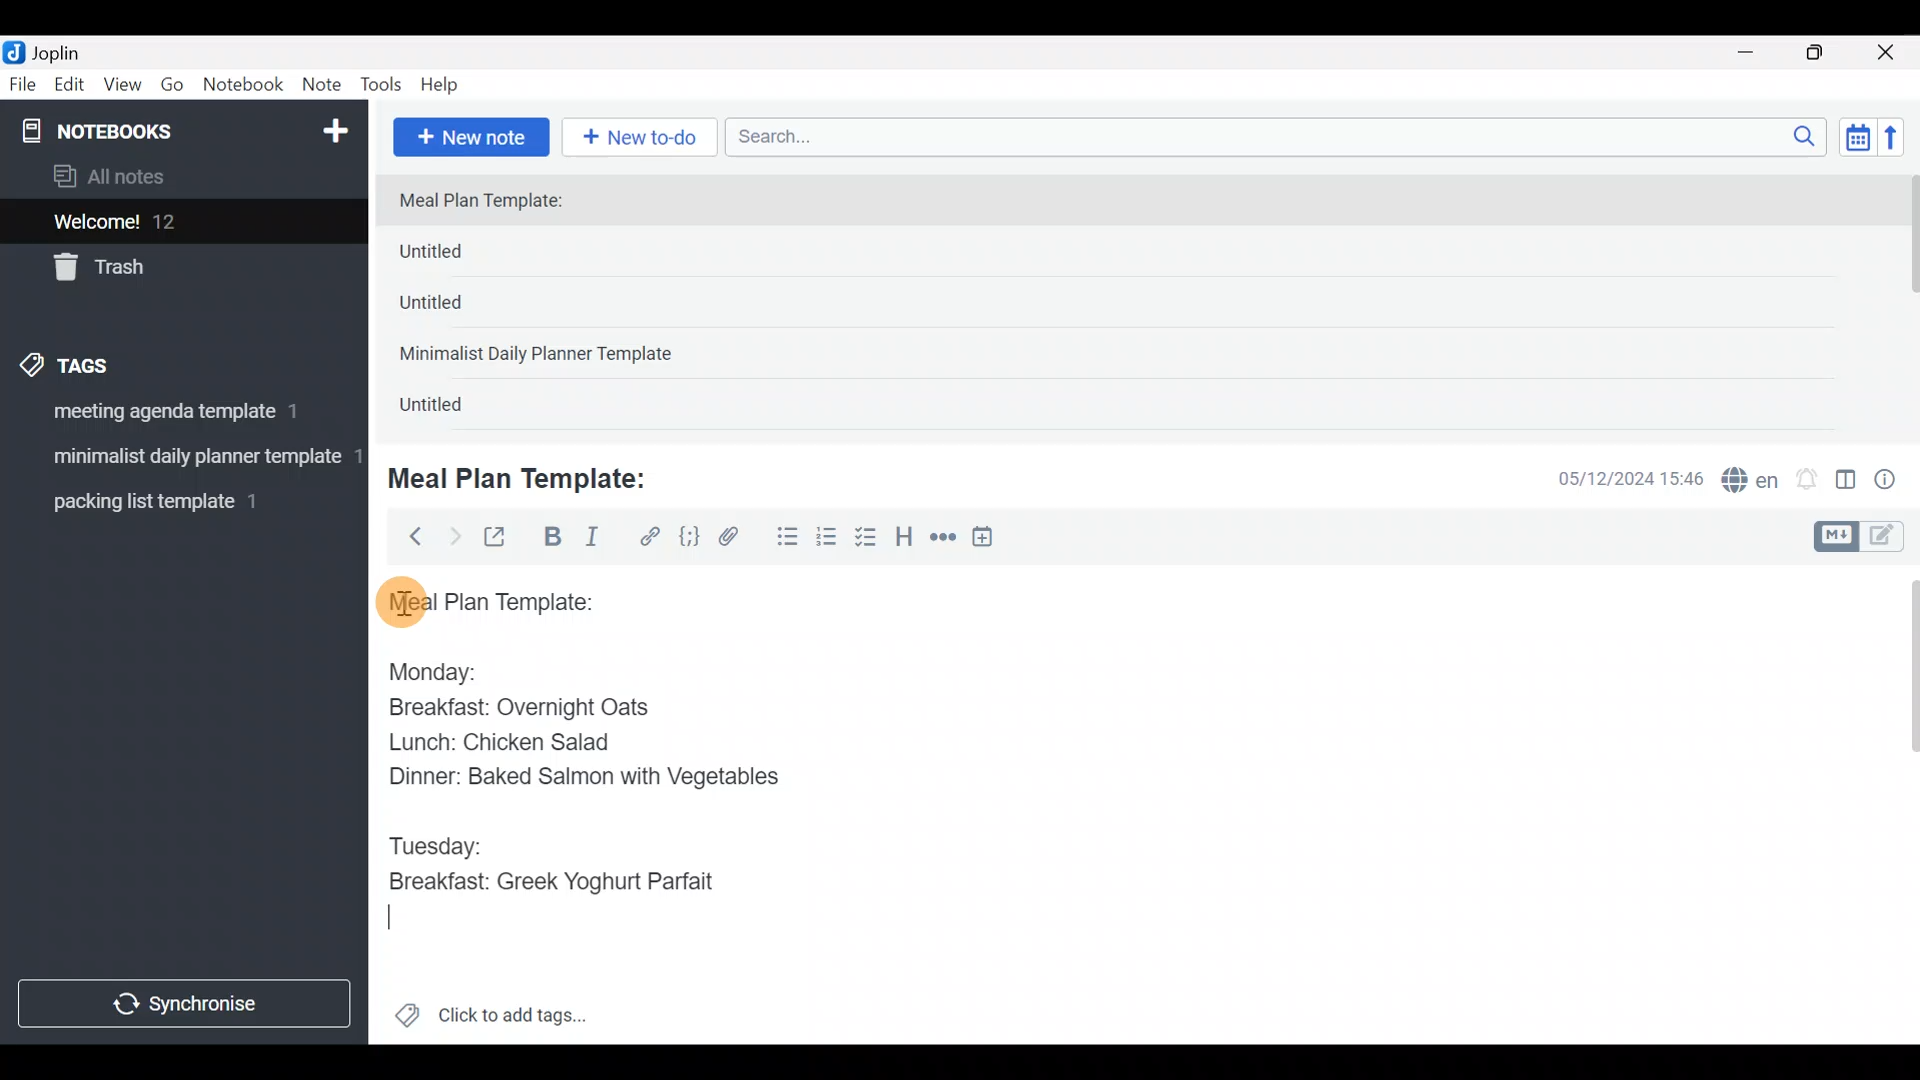 The image size is (1920, 1080). What do you see at coordinates (464, 256) in the screenshot?
I see `Untitled` at bounding box center [464, 256].